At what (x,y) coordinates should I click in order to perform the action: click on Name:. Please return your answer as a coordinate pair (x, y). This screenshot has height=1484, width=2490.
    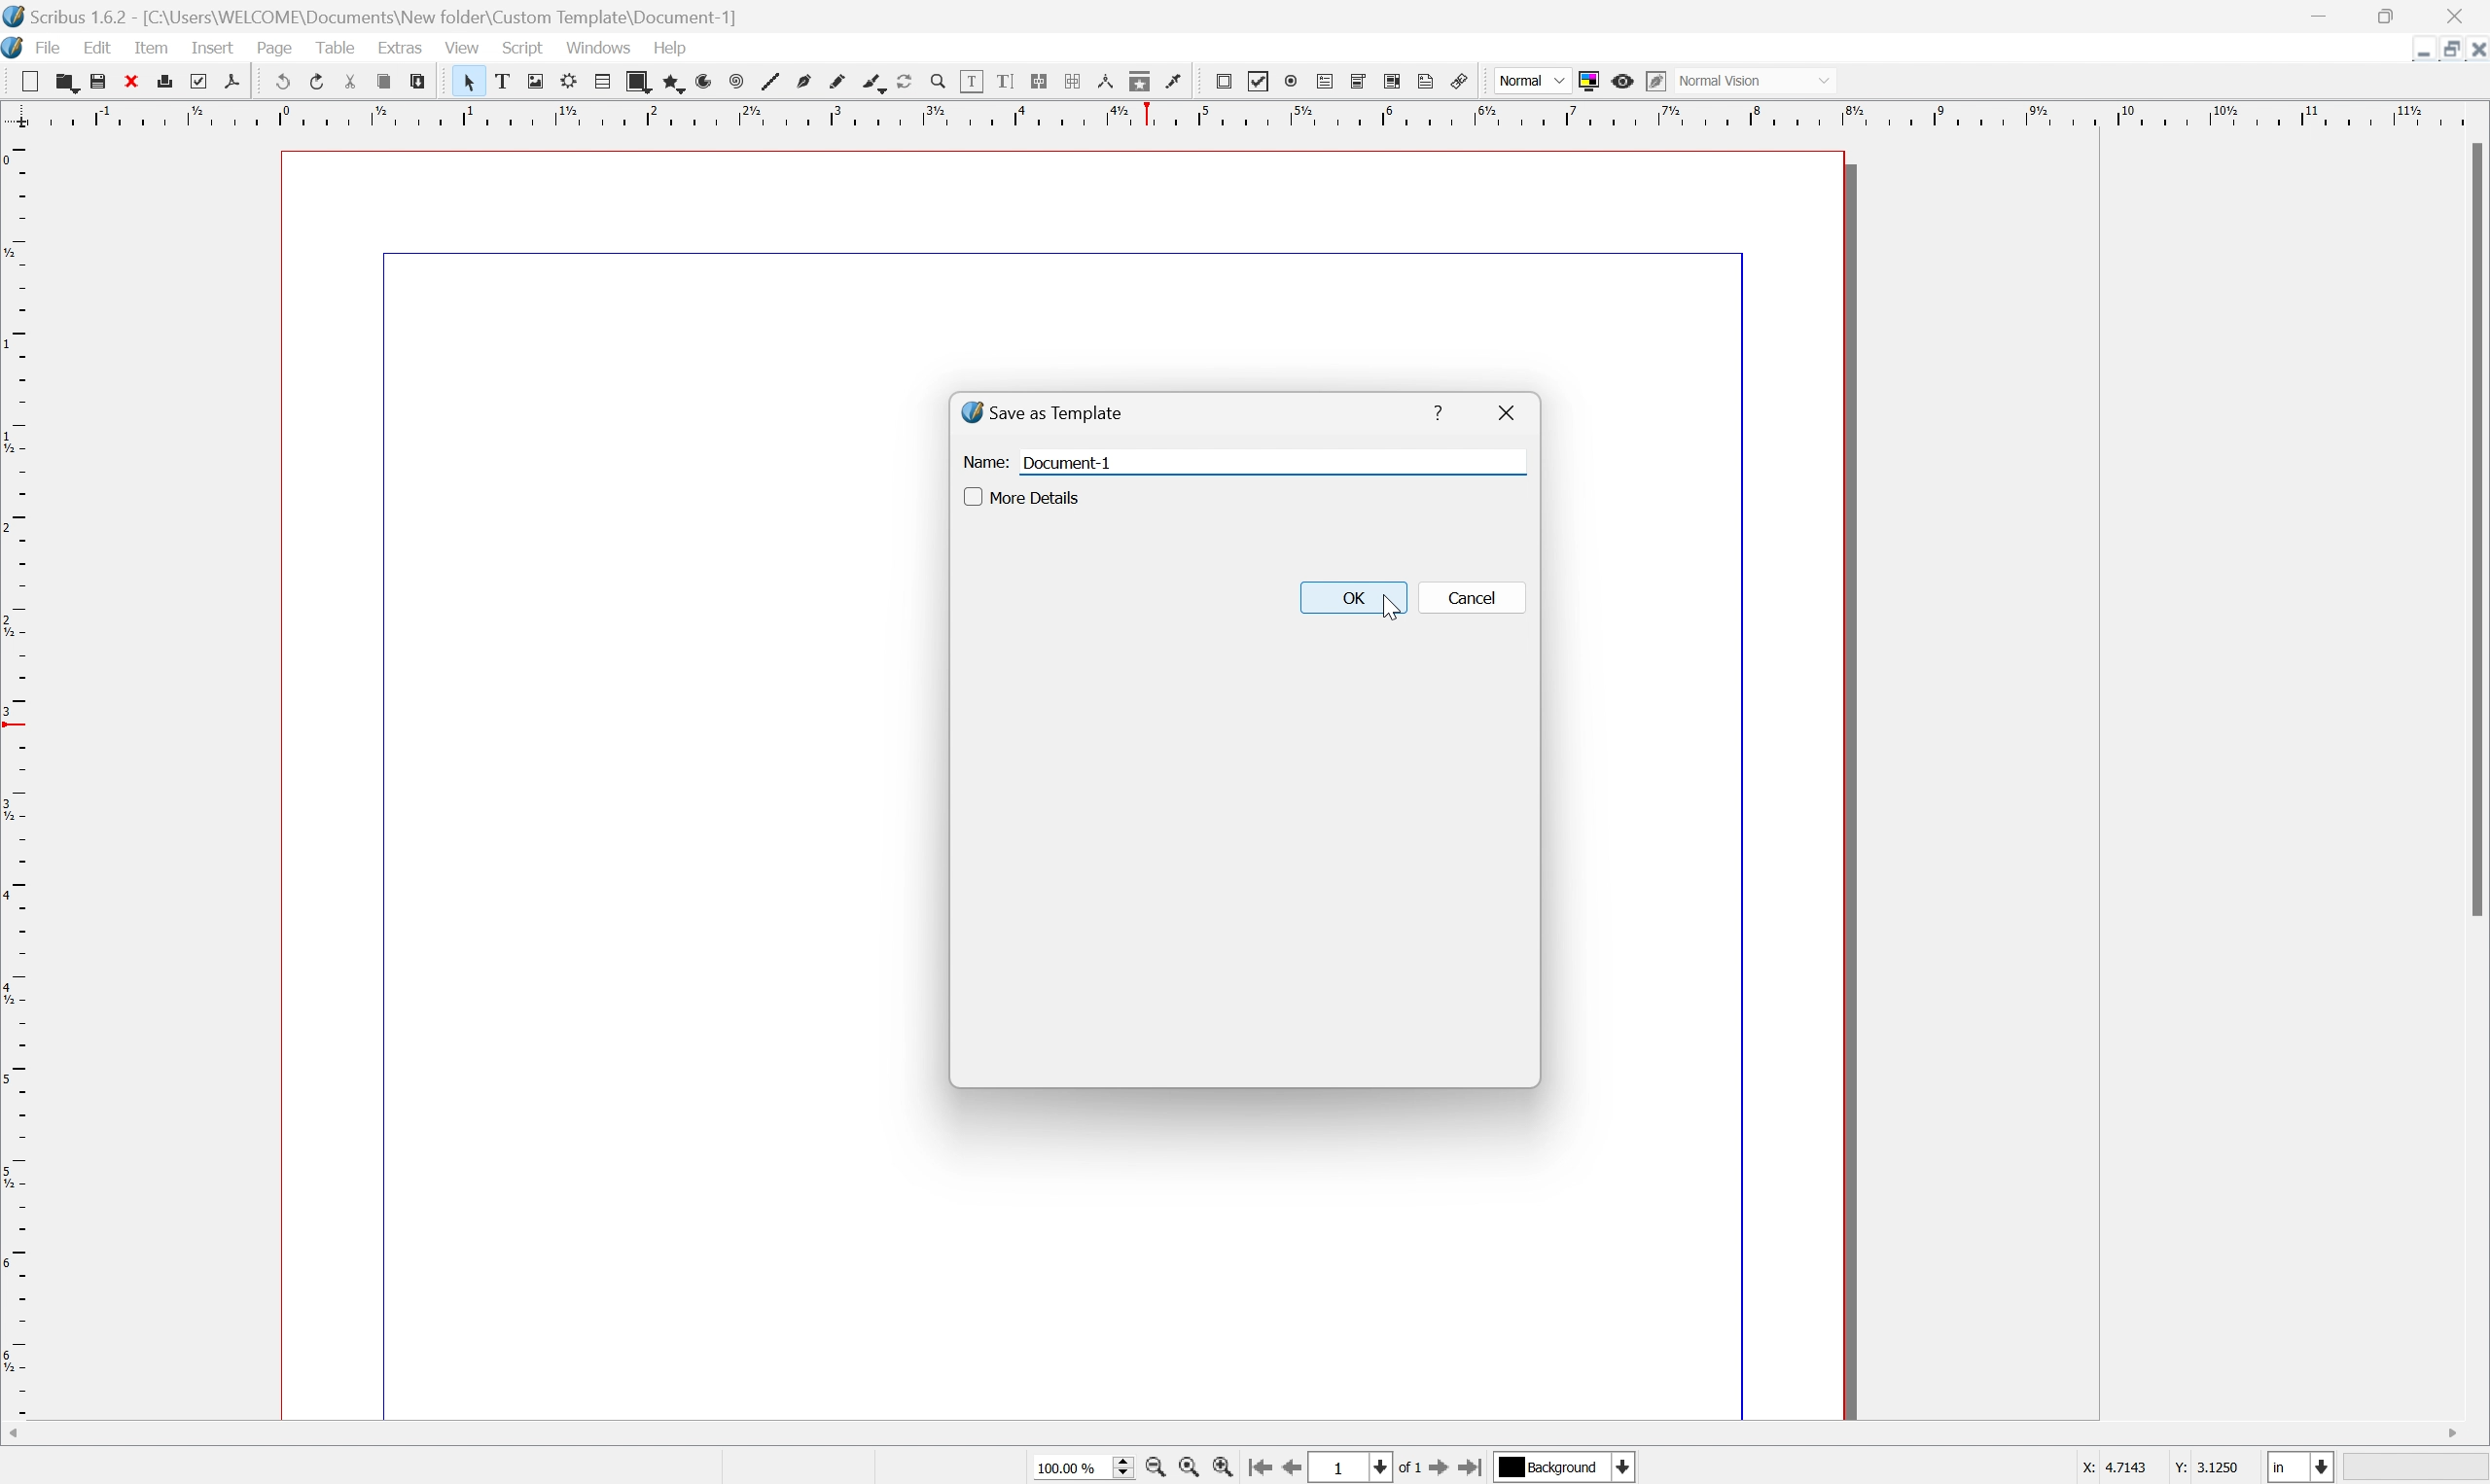
    Looking at the image, I should click on (984, 463).